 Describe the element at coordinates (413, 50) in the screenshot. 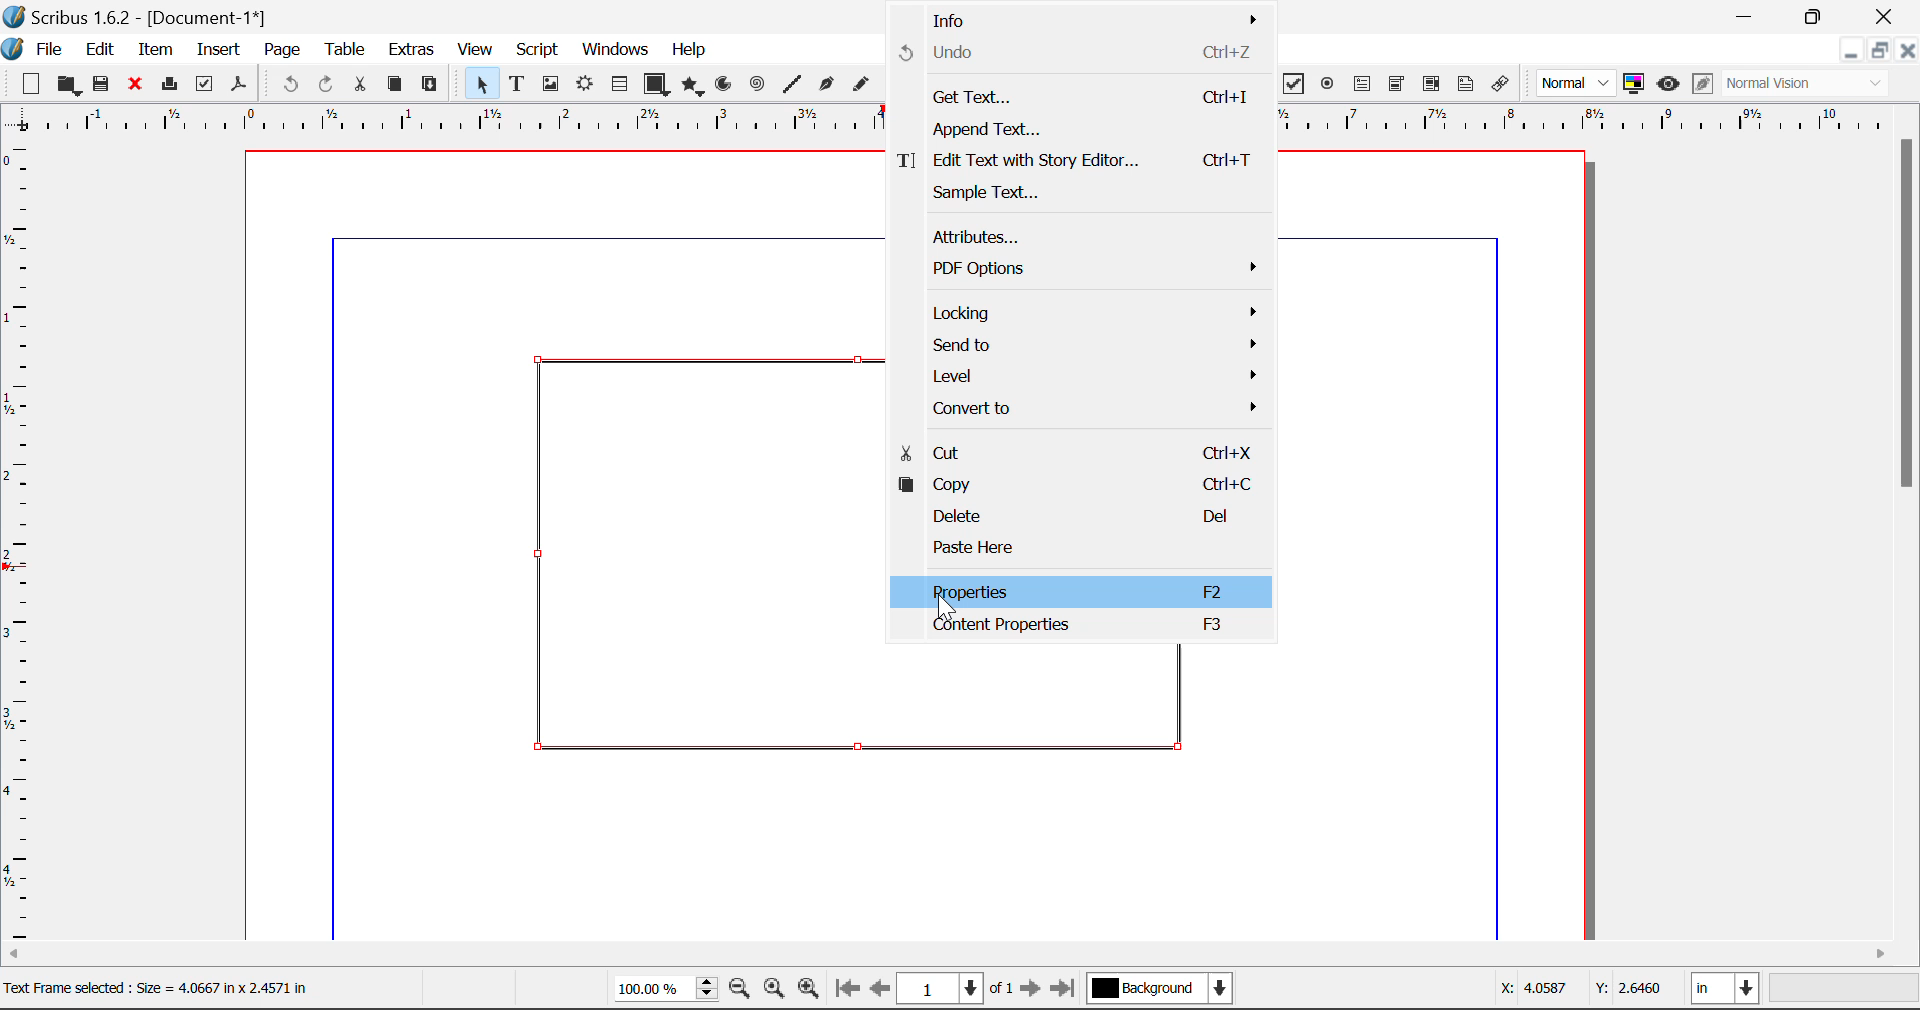

I see `Extras` at that location.